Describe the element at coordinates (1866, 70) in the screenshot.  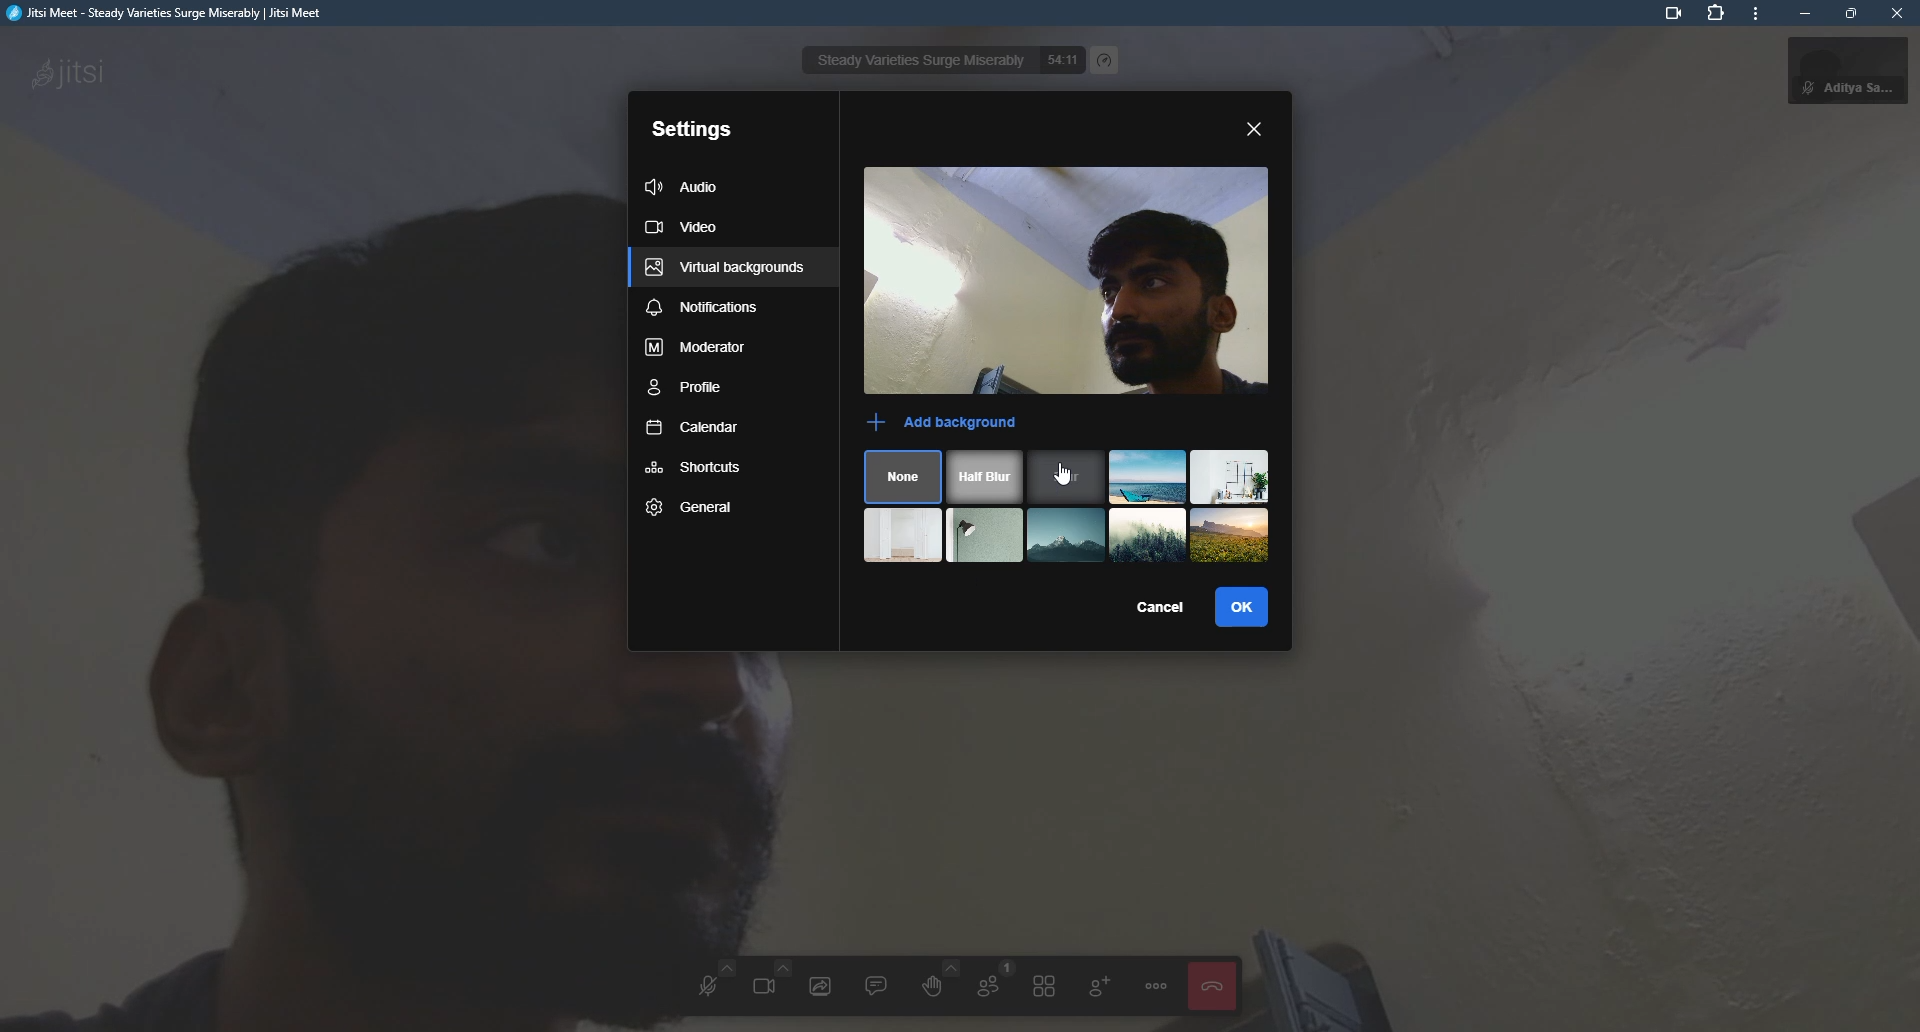
I see `profile` at that location.